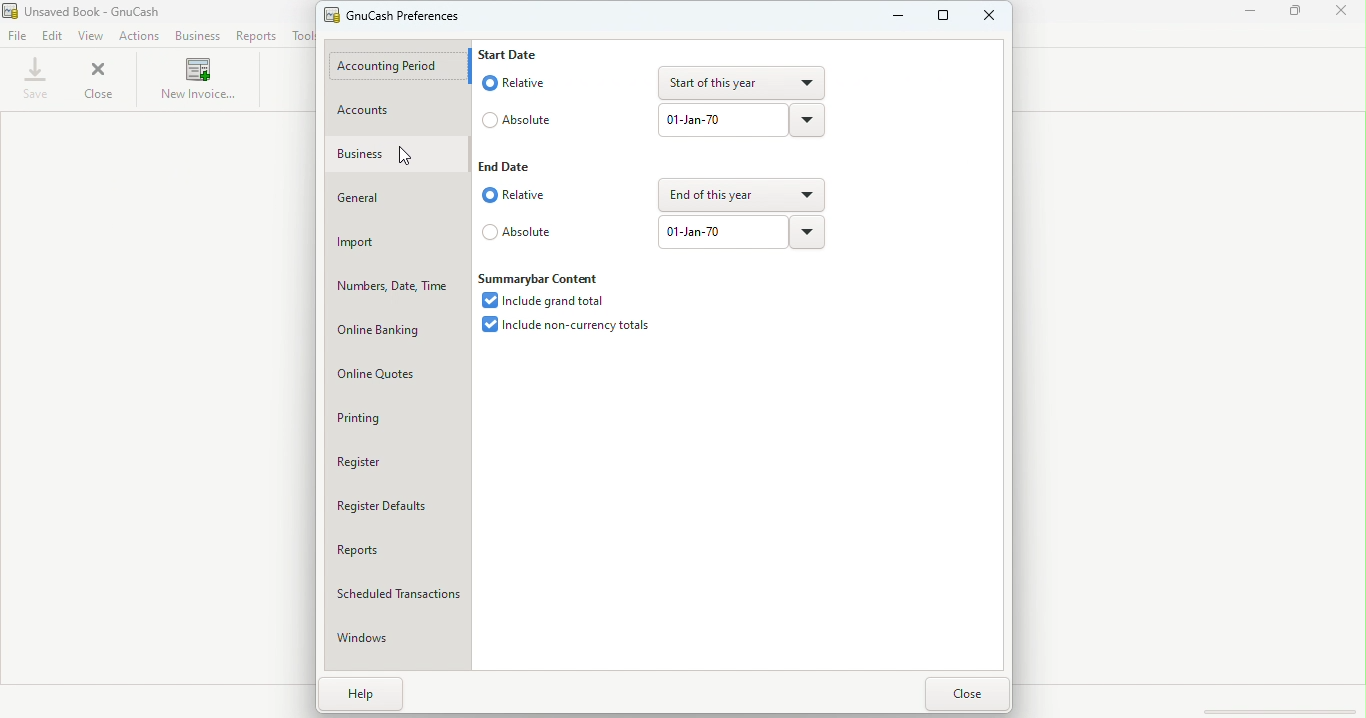  Describe the element at coordinates (402, 157) in the screenshot. I see `cursor` at that location.